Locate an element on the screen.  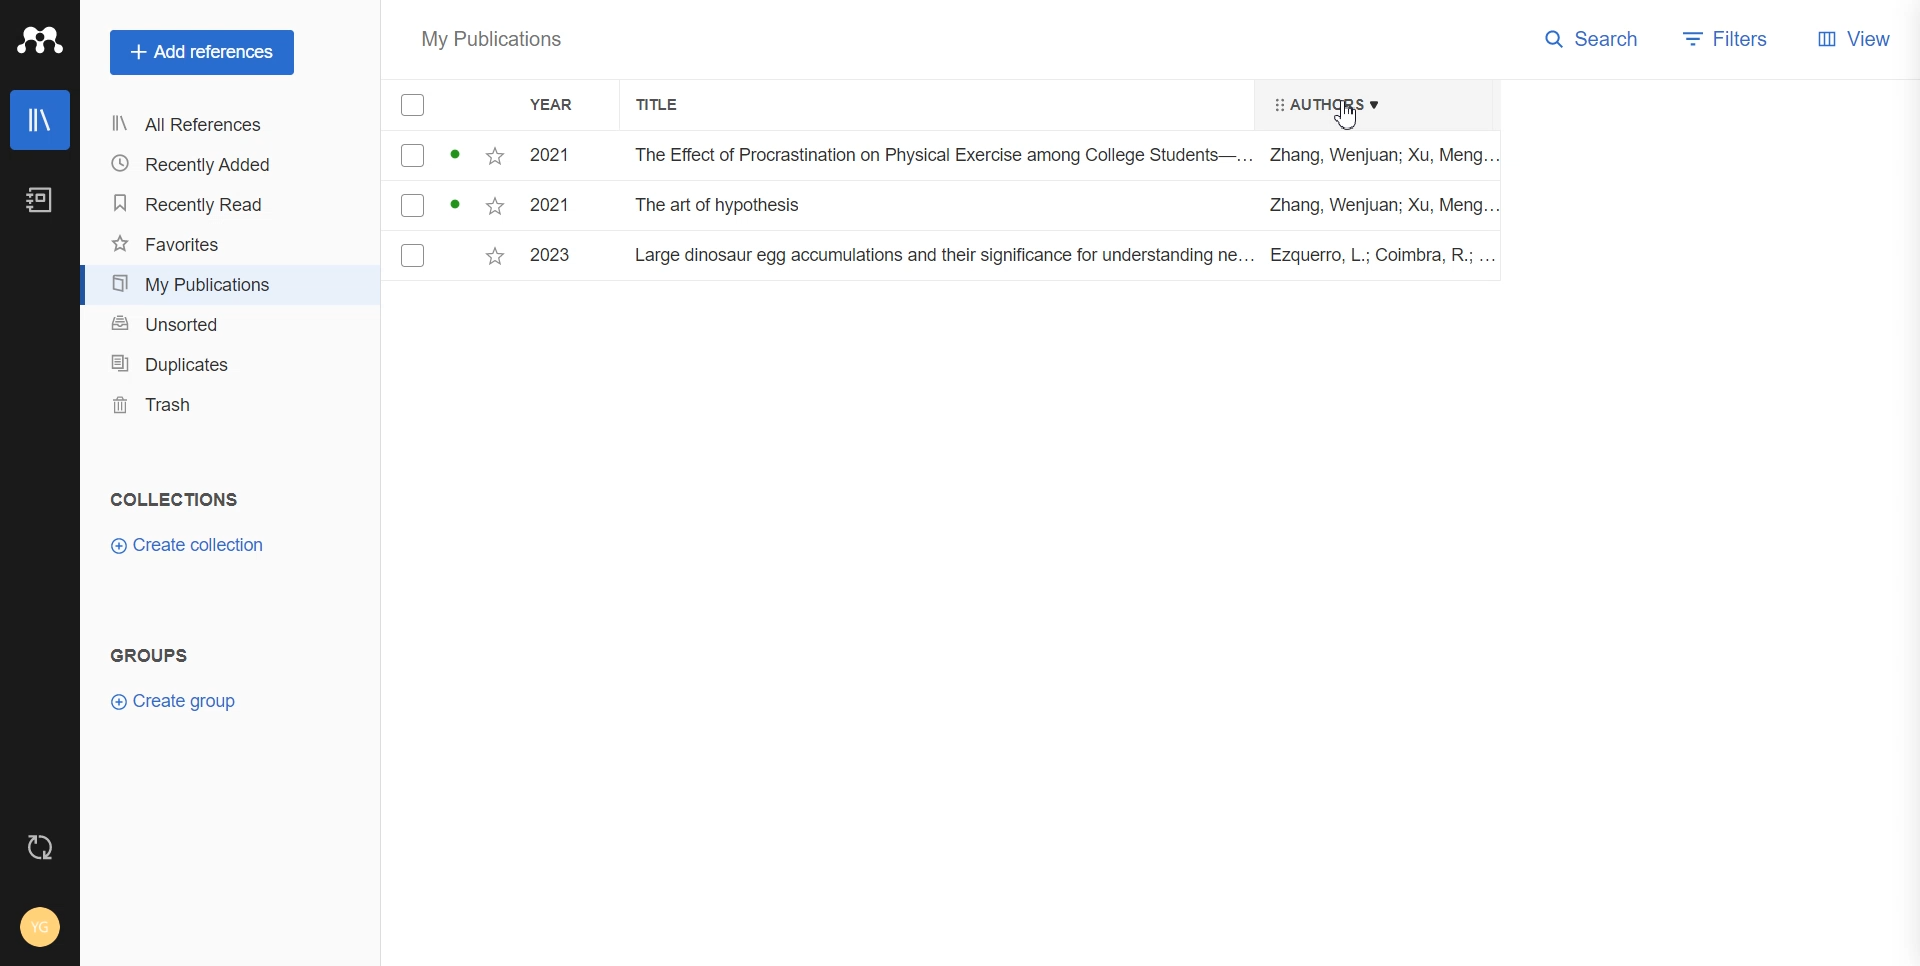
Duplicates is located at coordinates (226, 365).